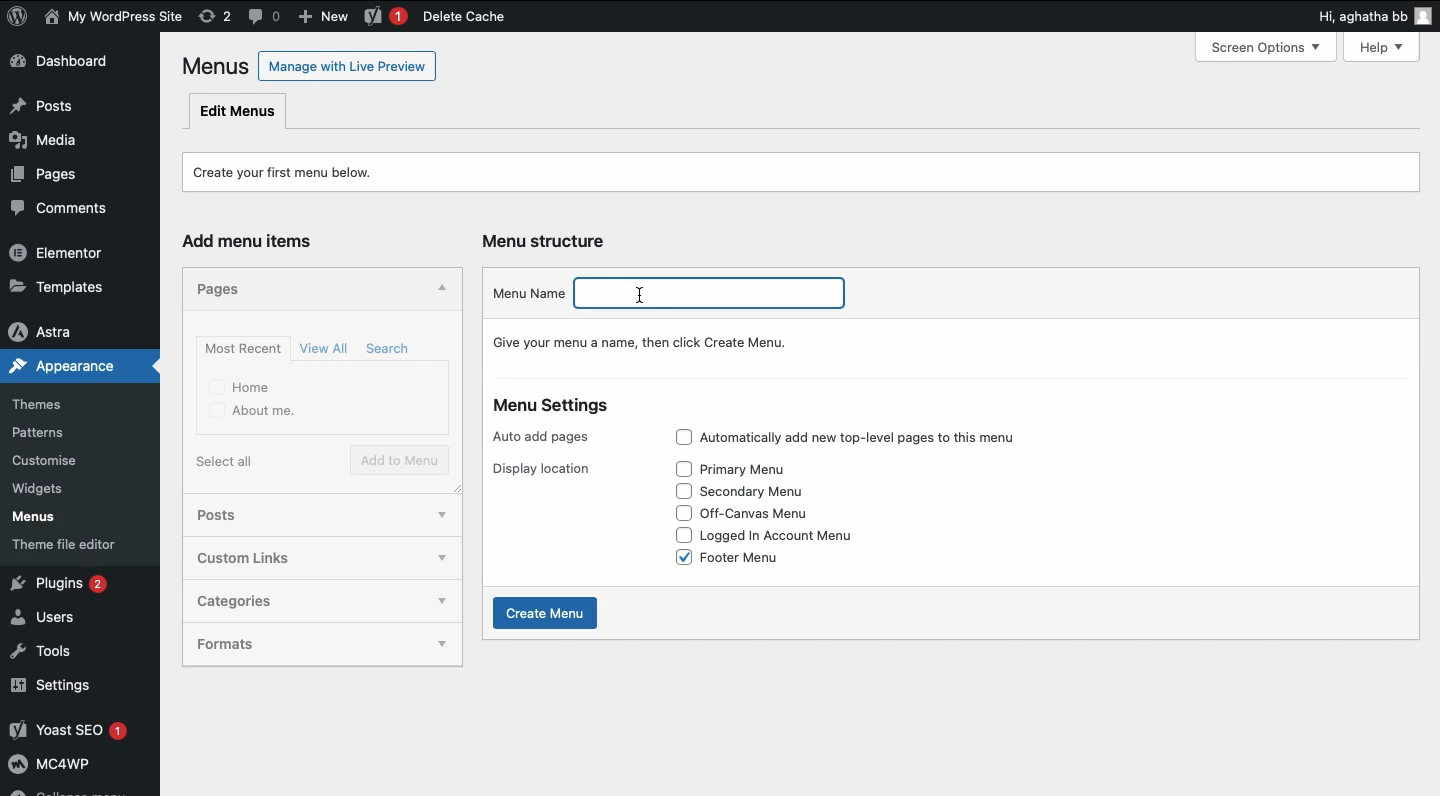  What do you see at coordinates (769, 512) in the screenshot?
I see `Off-canvas menu` at bounding box center [769, 512].